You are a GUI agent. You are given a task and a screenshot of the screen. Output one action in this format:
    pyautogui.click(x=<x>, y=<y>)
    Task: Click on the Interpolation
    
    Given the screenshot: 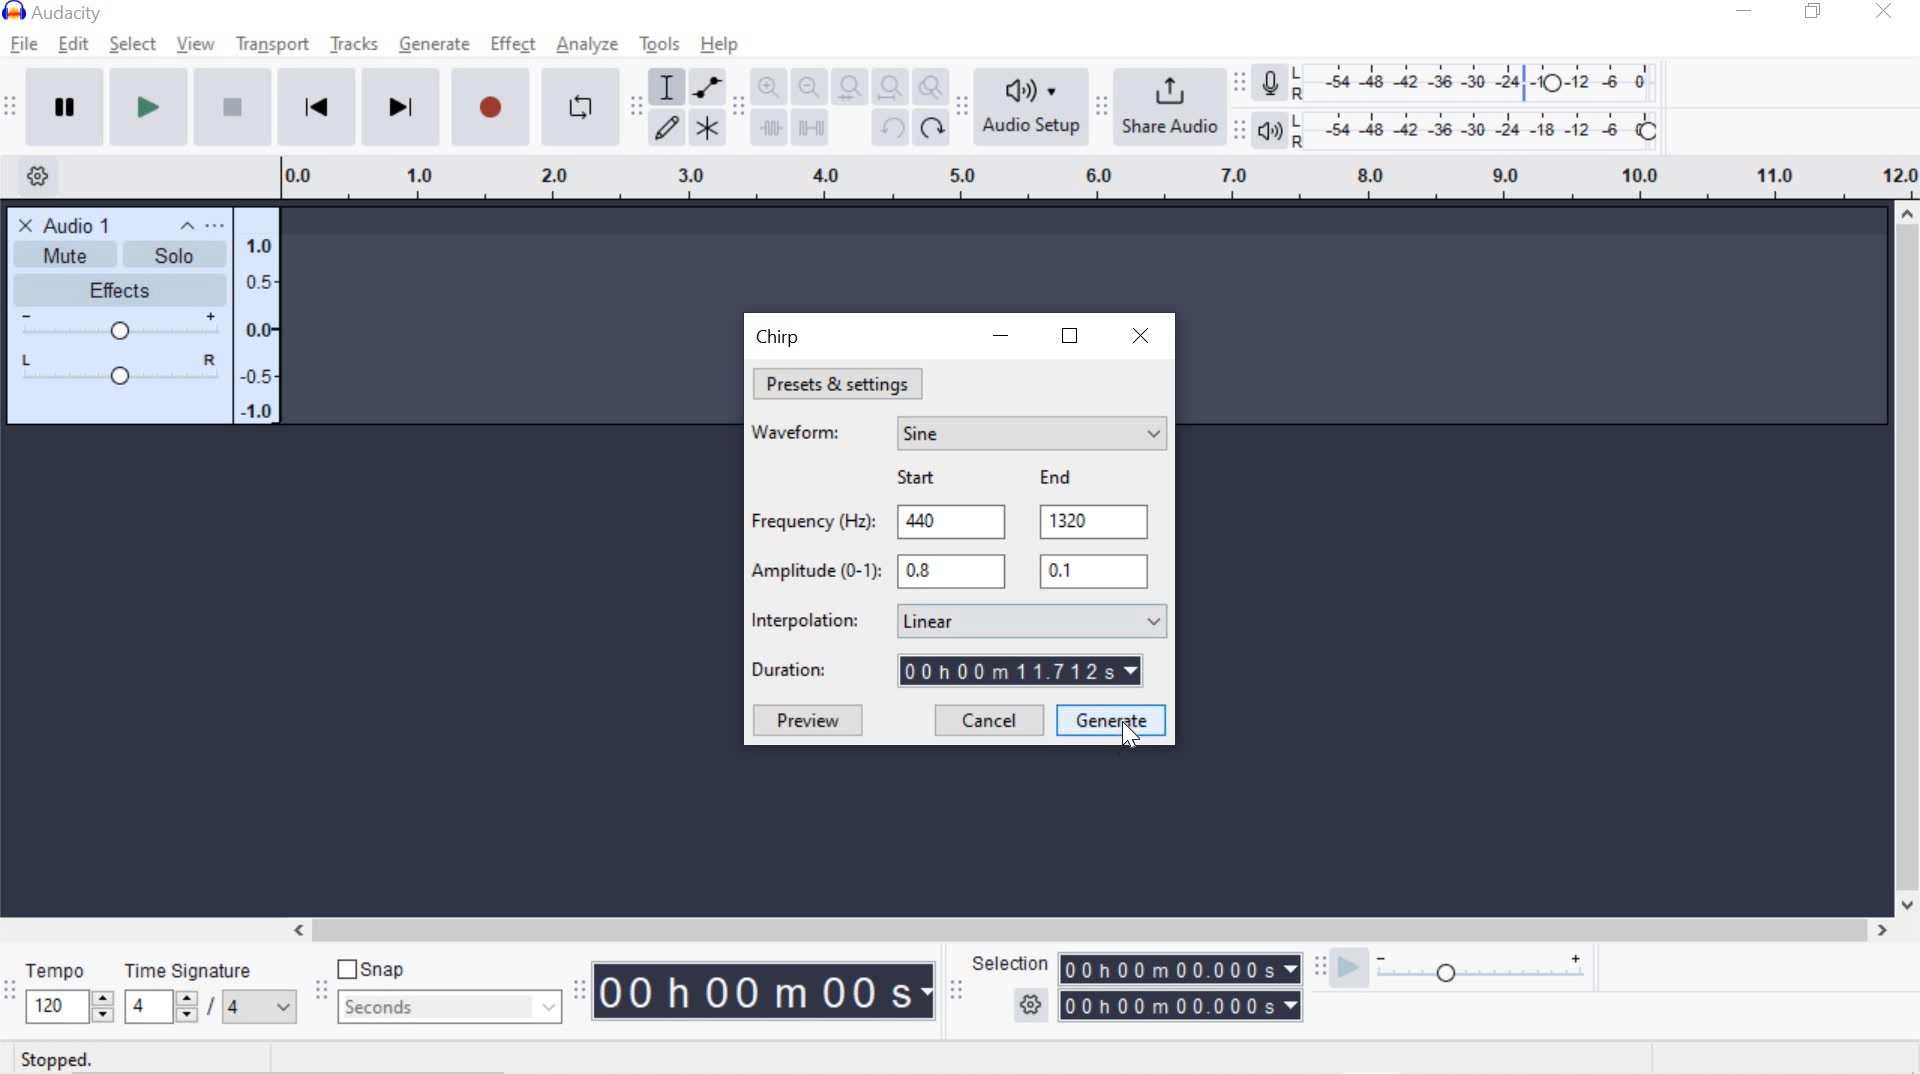 What is the action you would take?
    pyautogui.click(x=805, y=621)
    